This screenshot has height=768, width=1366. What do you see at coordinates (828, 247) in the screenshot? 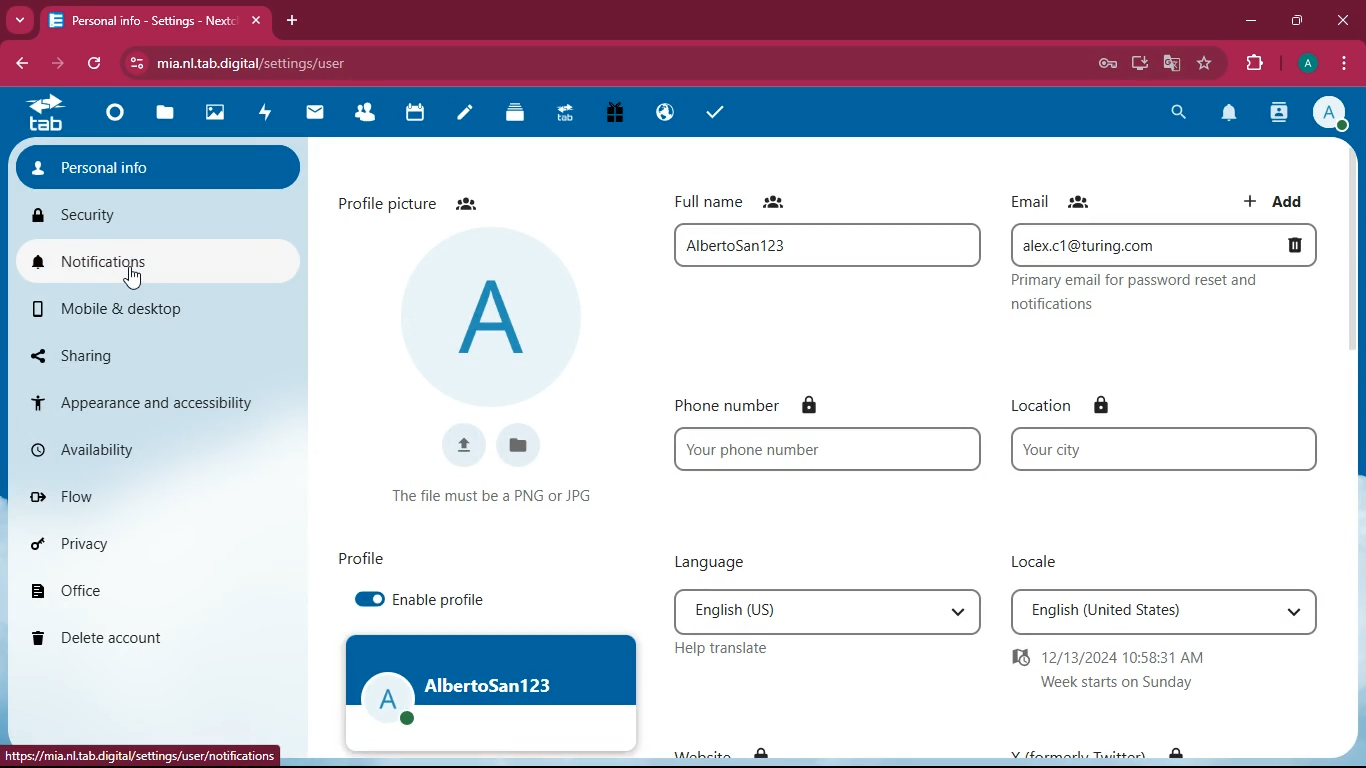
I see `AlbertoSan123` at bounding box center [828, 247].